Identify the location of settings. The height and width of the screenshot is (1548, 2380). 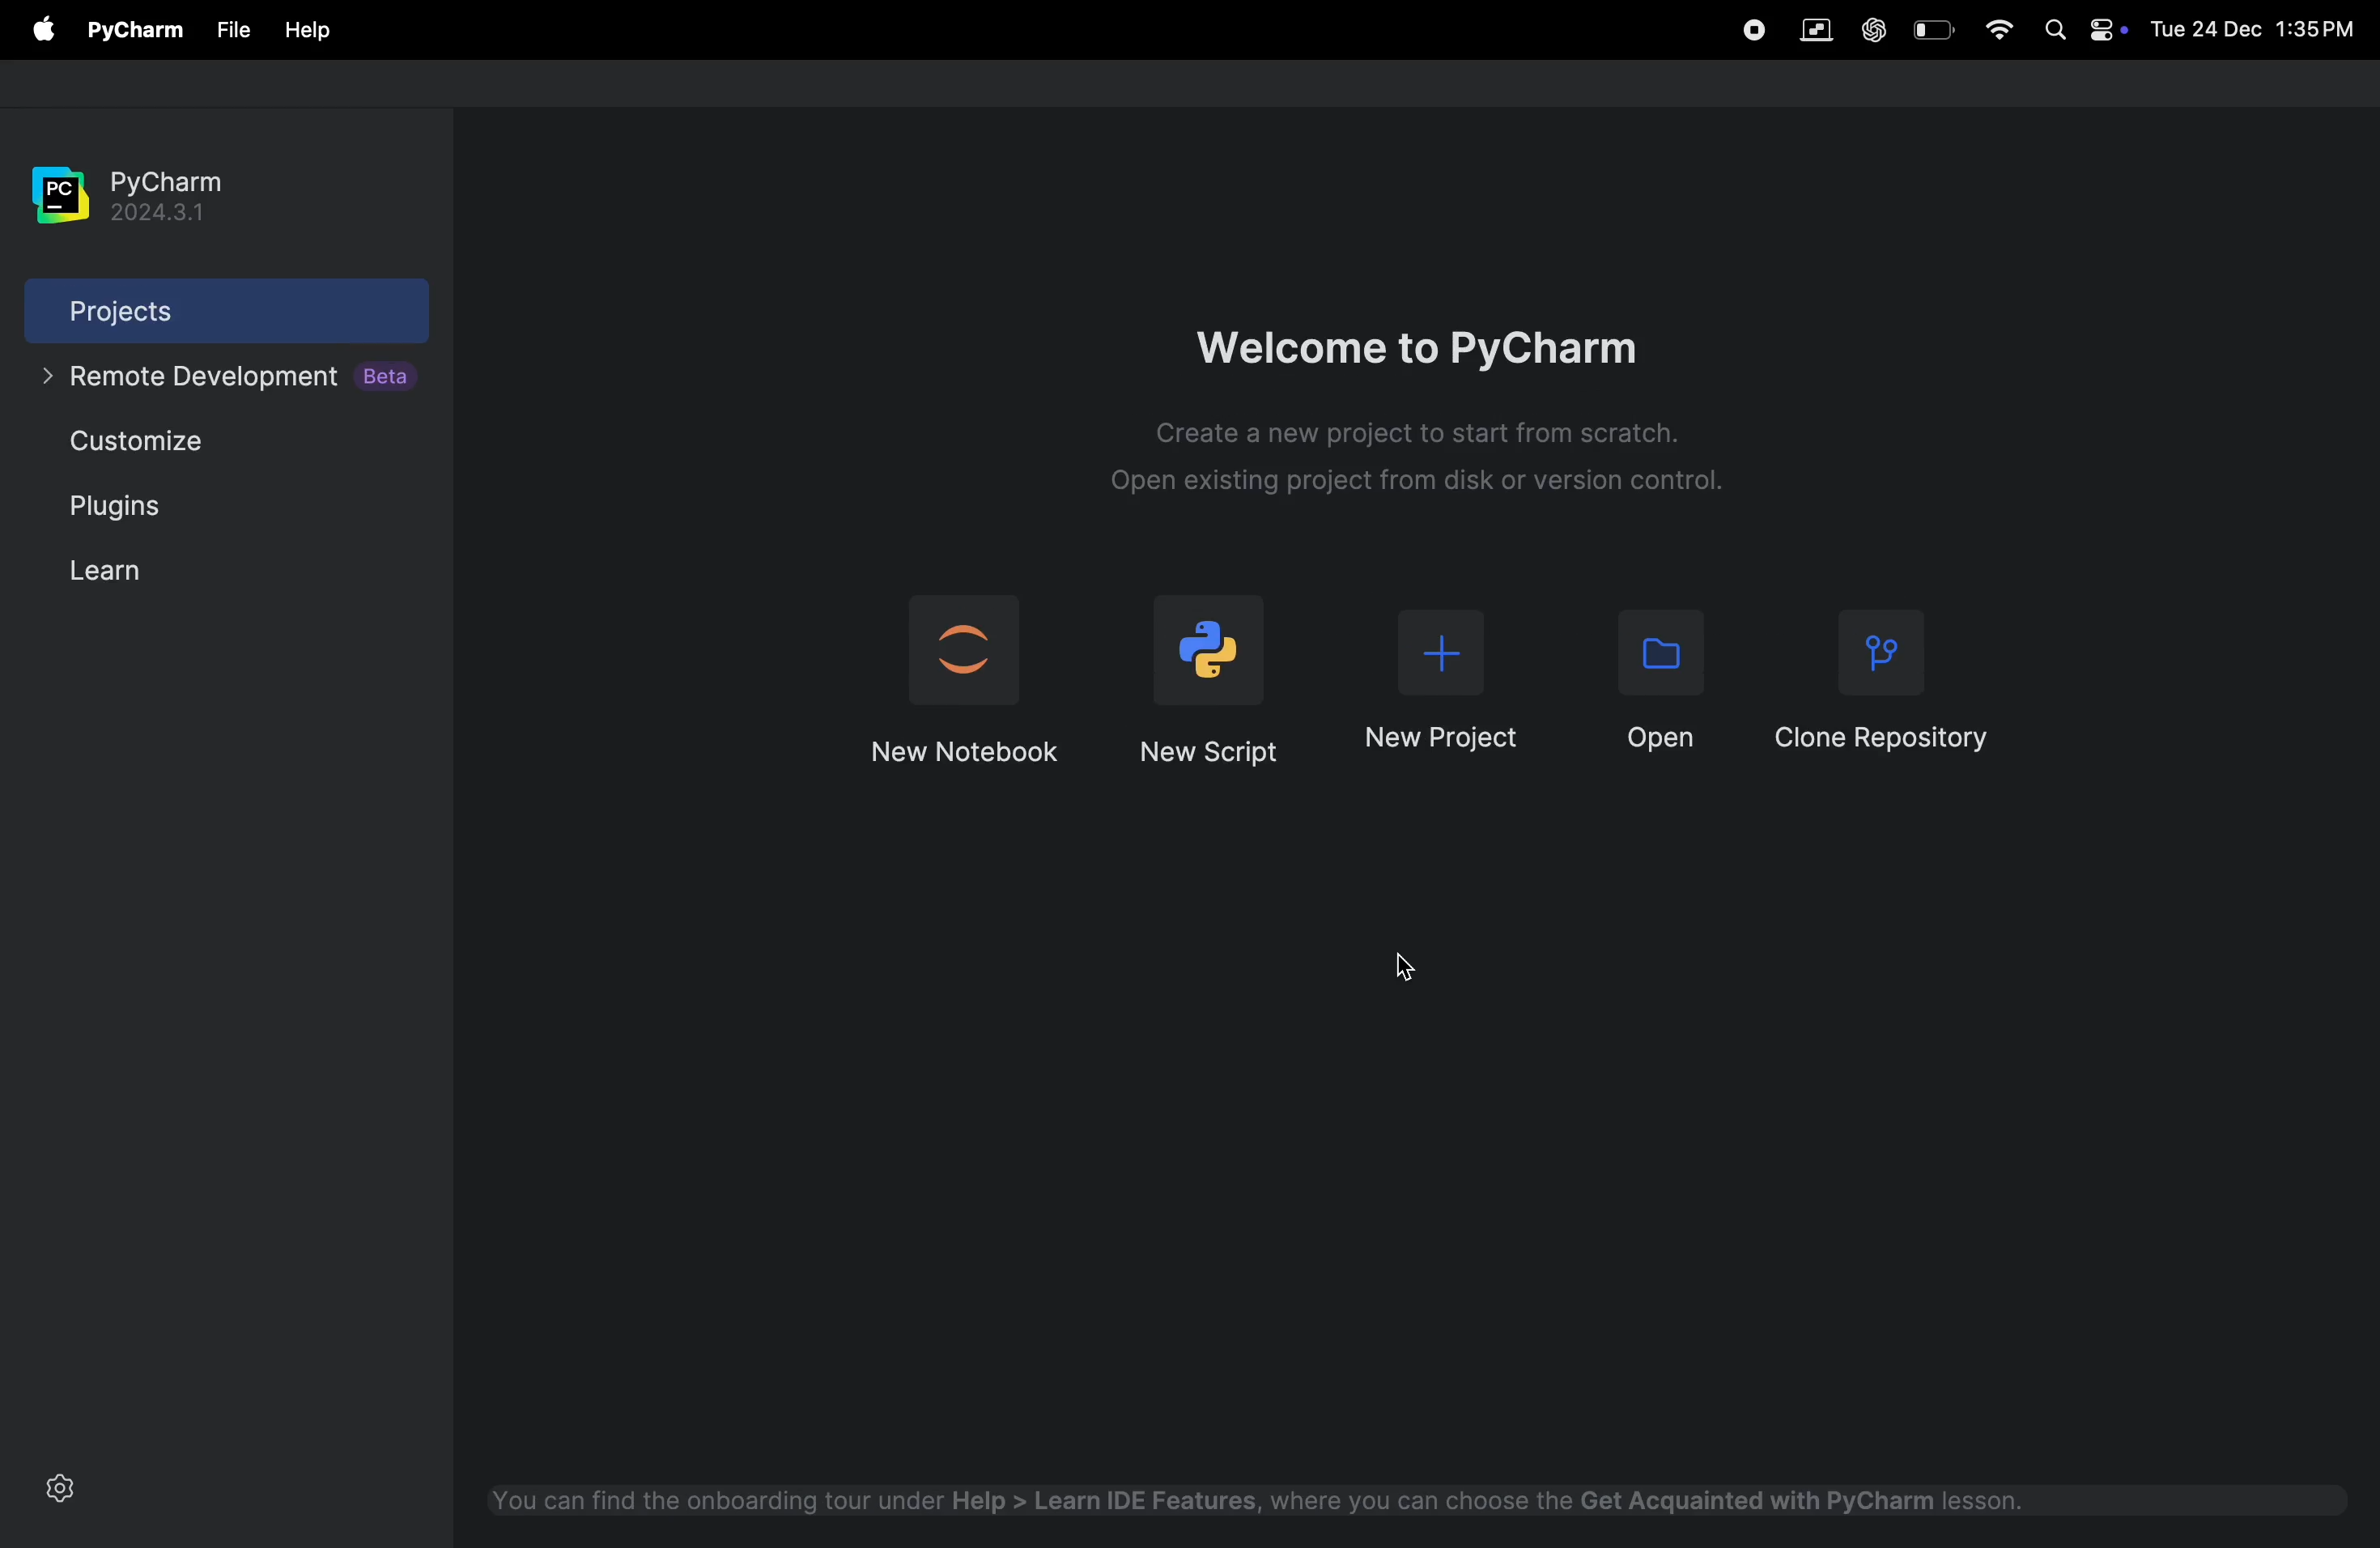
(60, 1495).